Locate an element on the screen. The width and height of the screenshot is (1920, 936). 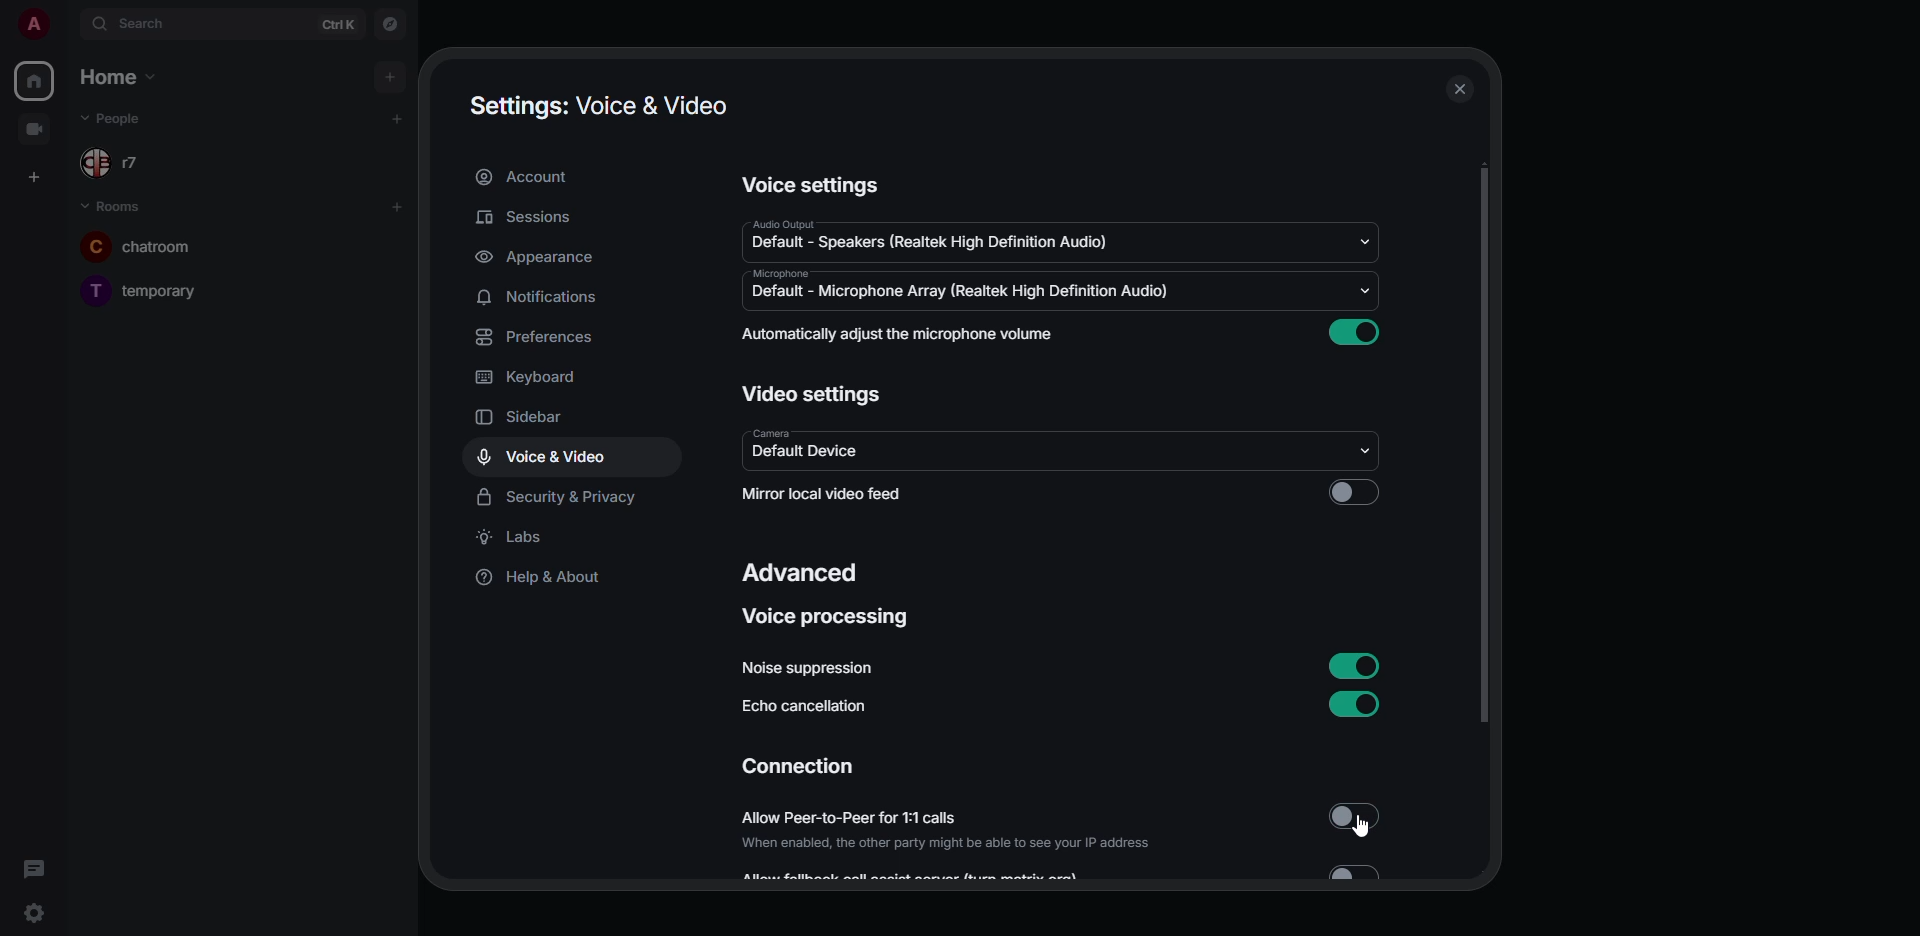
automatically adjust mic volume is located at coordinates (898, 334).